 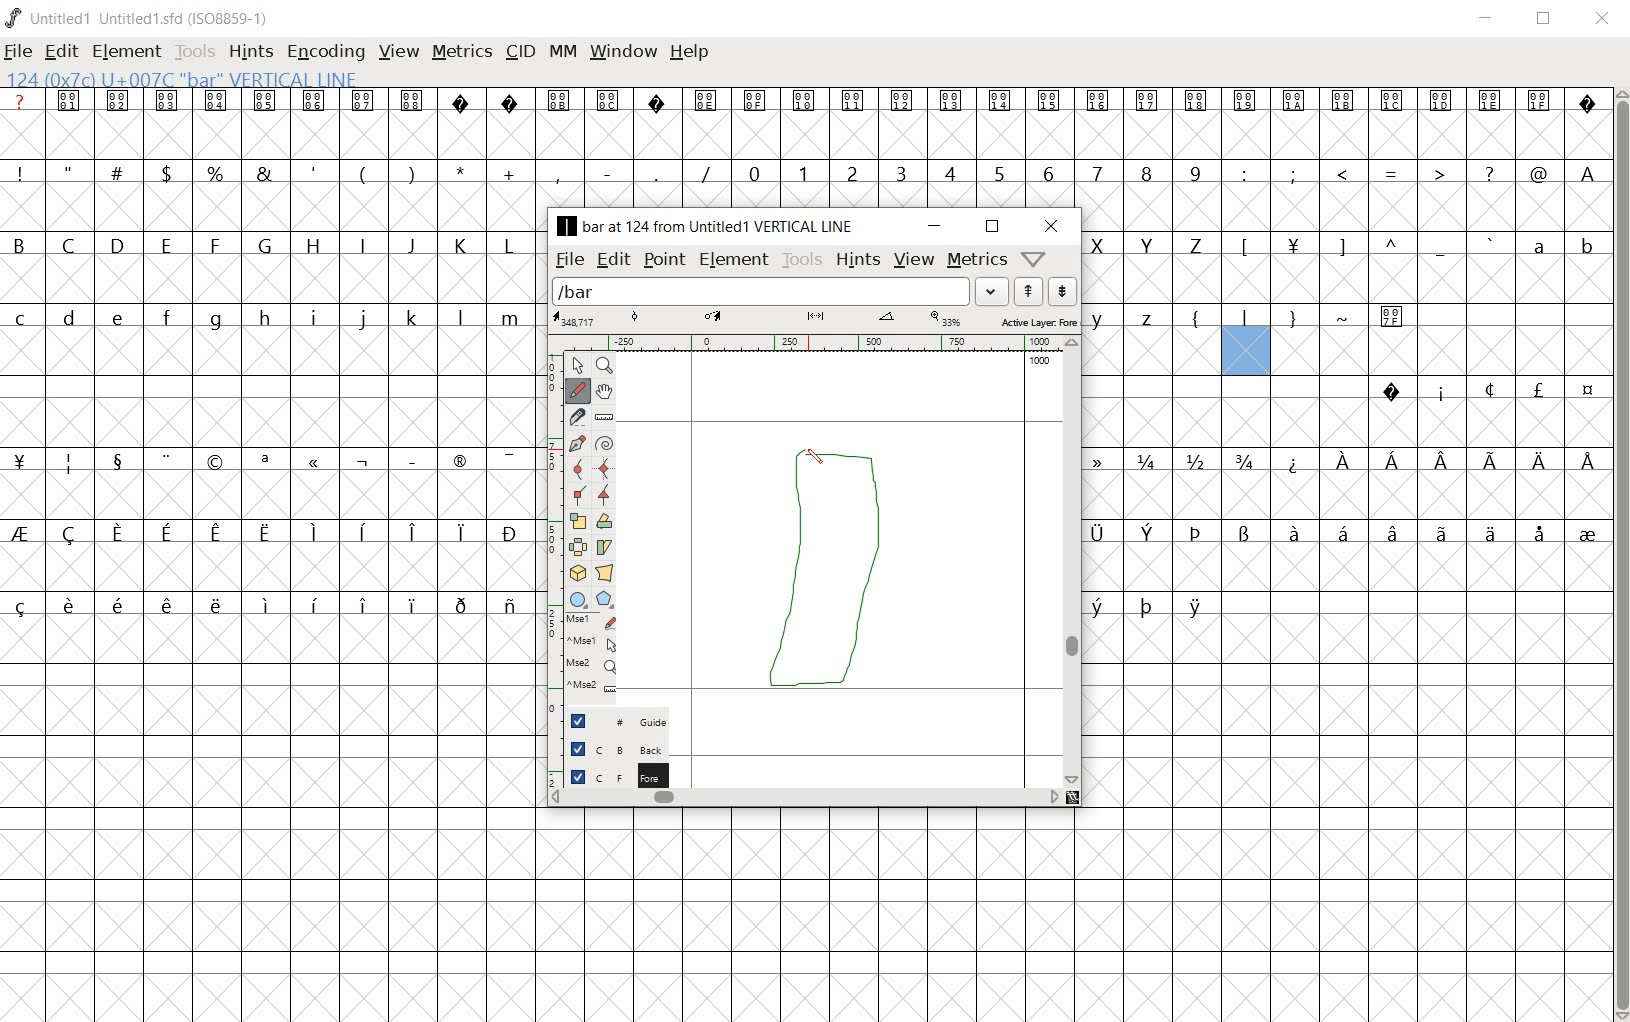 I want to click on letters and symbols, so click(x=267, y=244).